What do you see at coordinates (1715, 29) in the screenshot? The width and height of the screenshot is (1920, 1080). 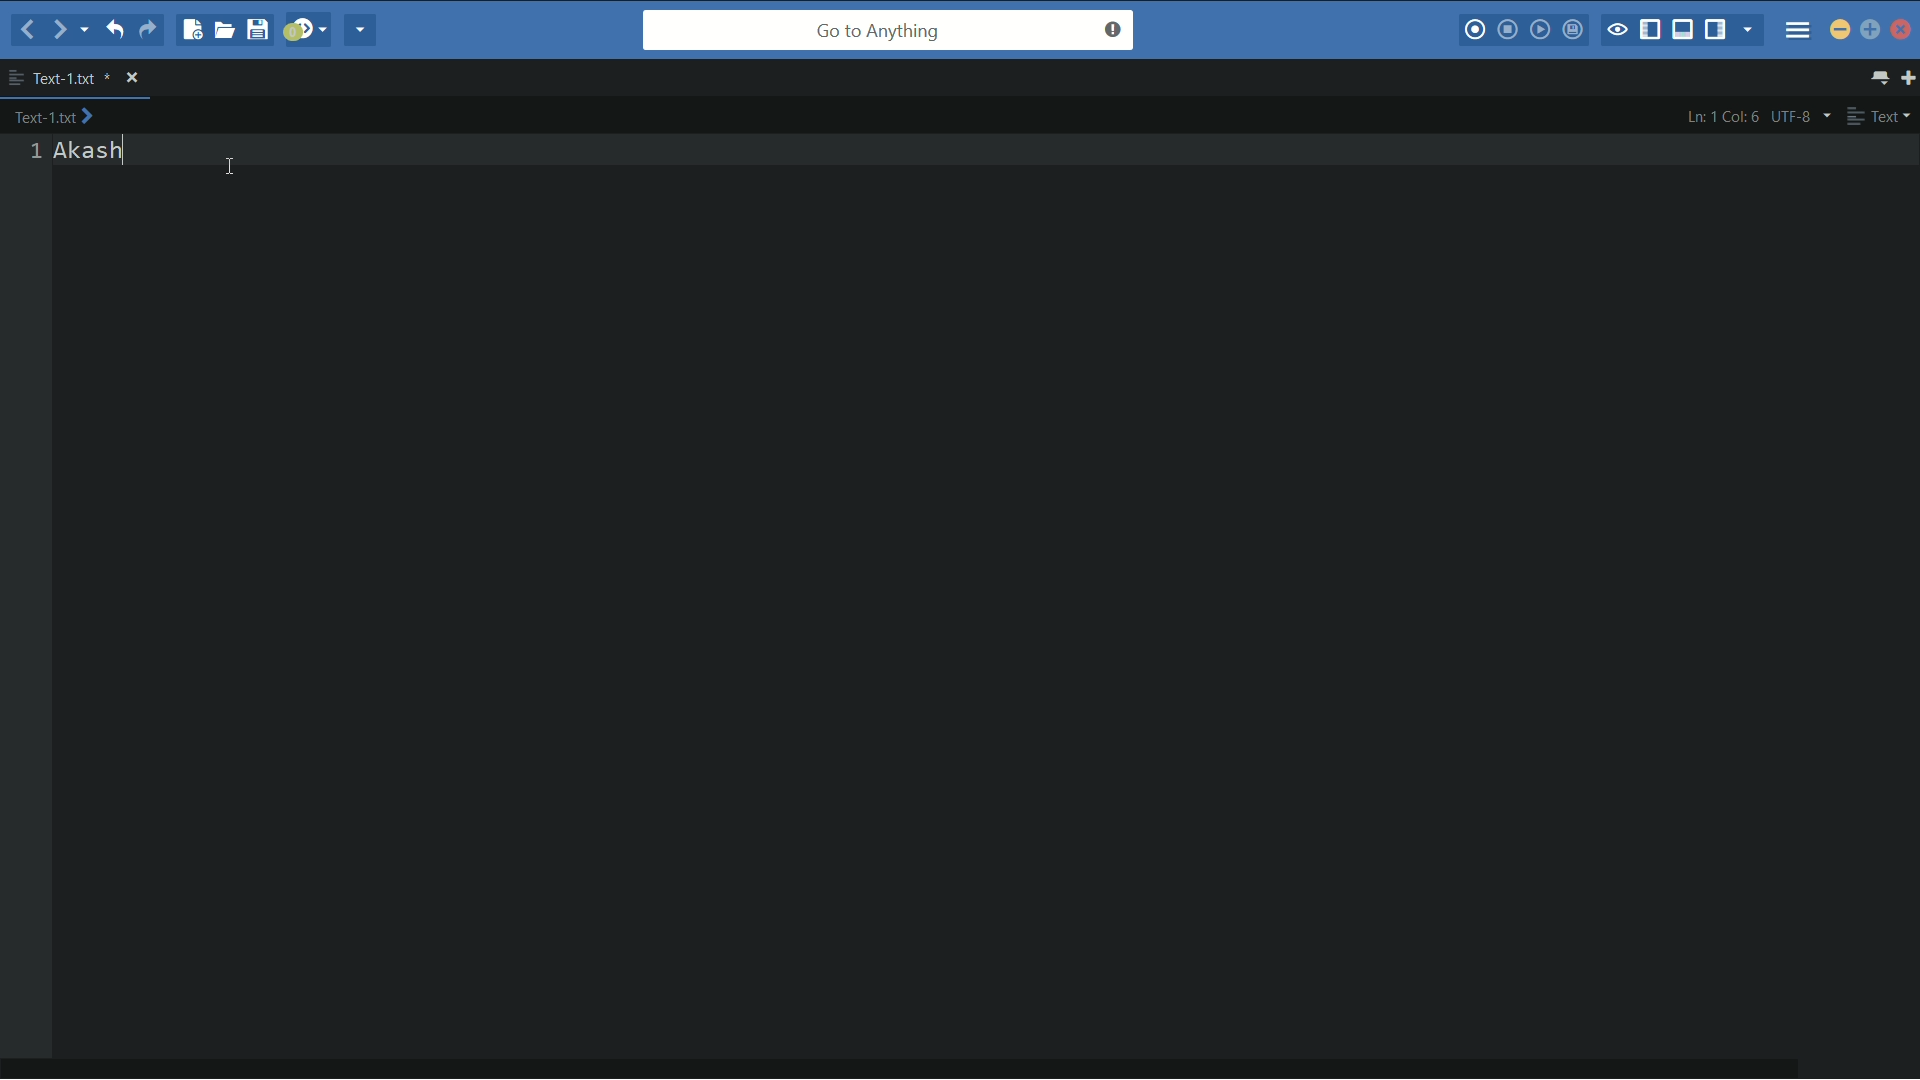 I see `show/hide right panel` at bounding box center [1715, 29].